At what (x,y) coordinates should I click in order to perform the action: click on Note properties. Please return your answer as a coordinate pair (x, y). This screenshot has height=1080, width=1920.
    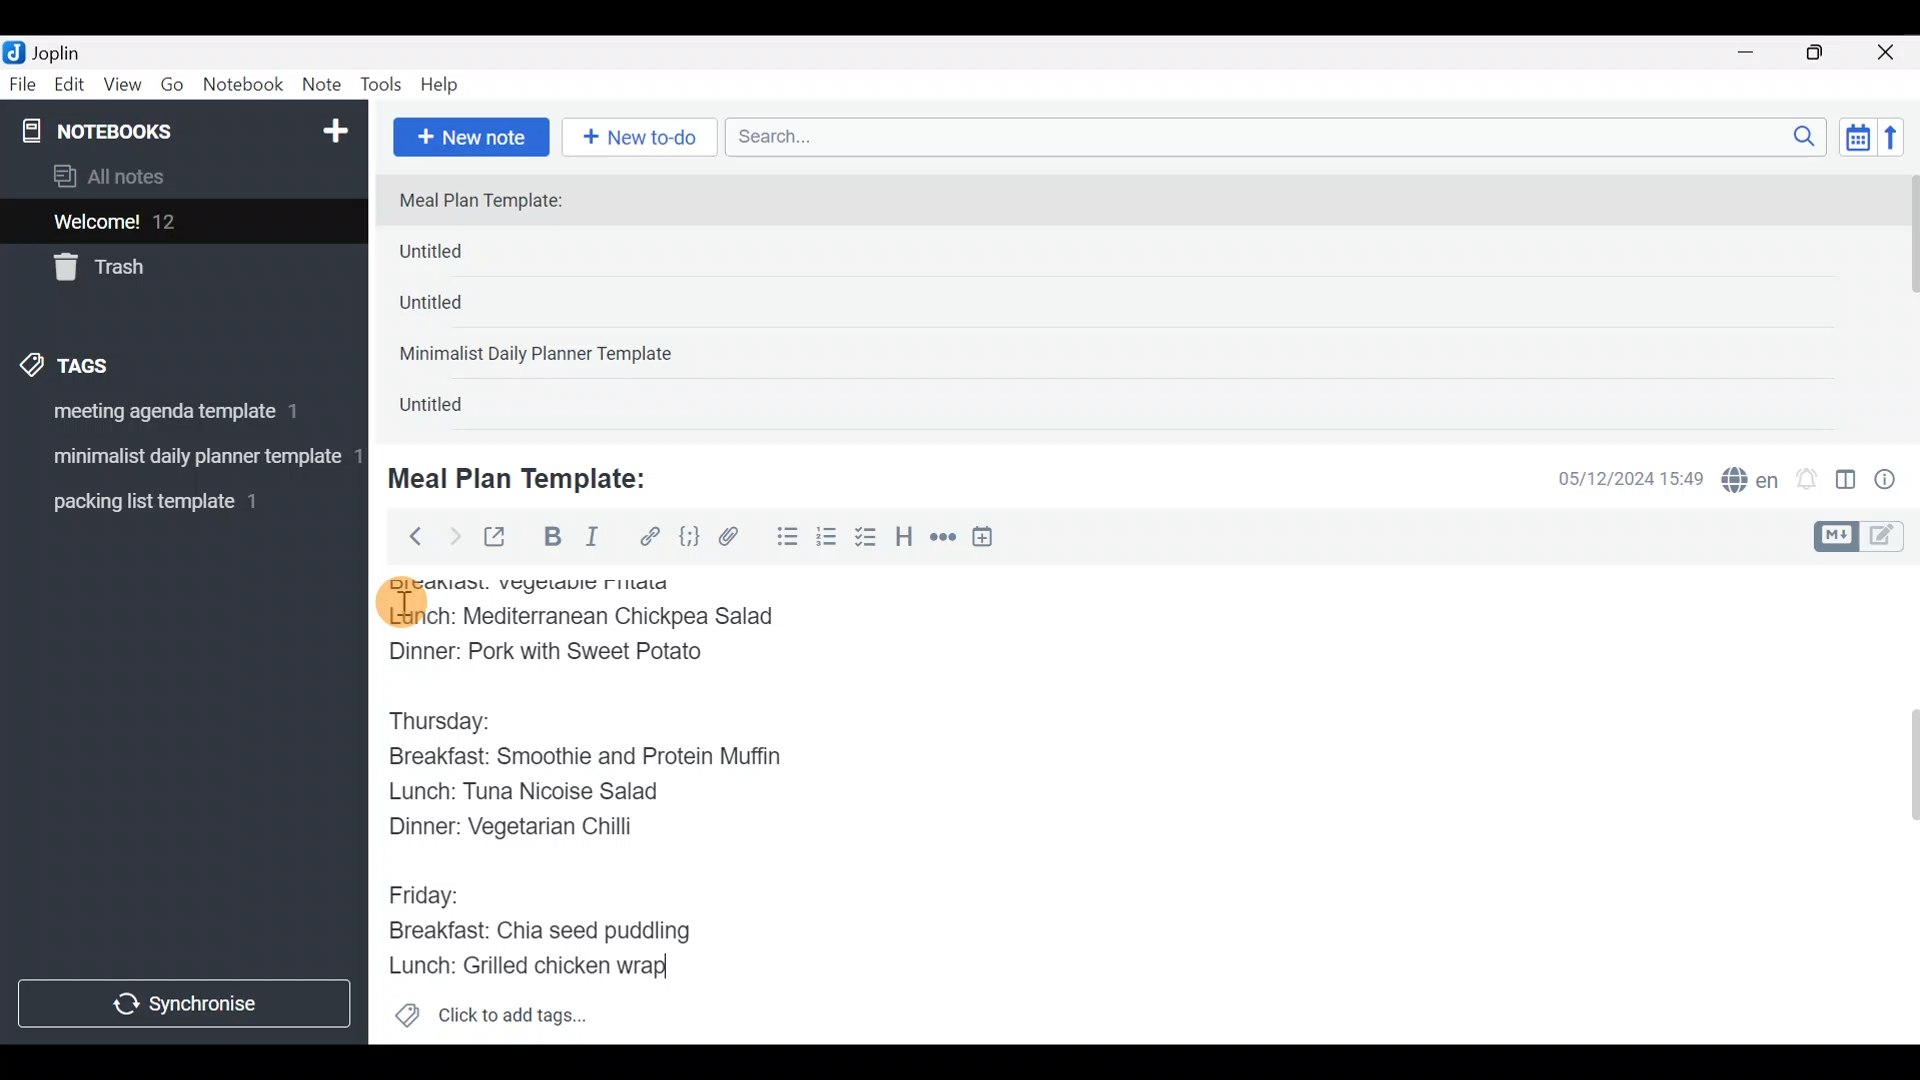
    Looking at the image, I should click on (1894, 481).